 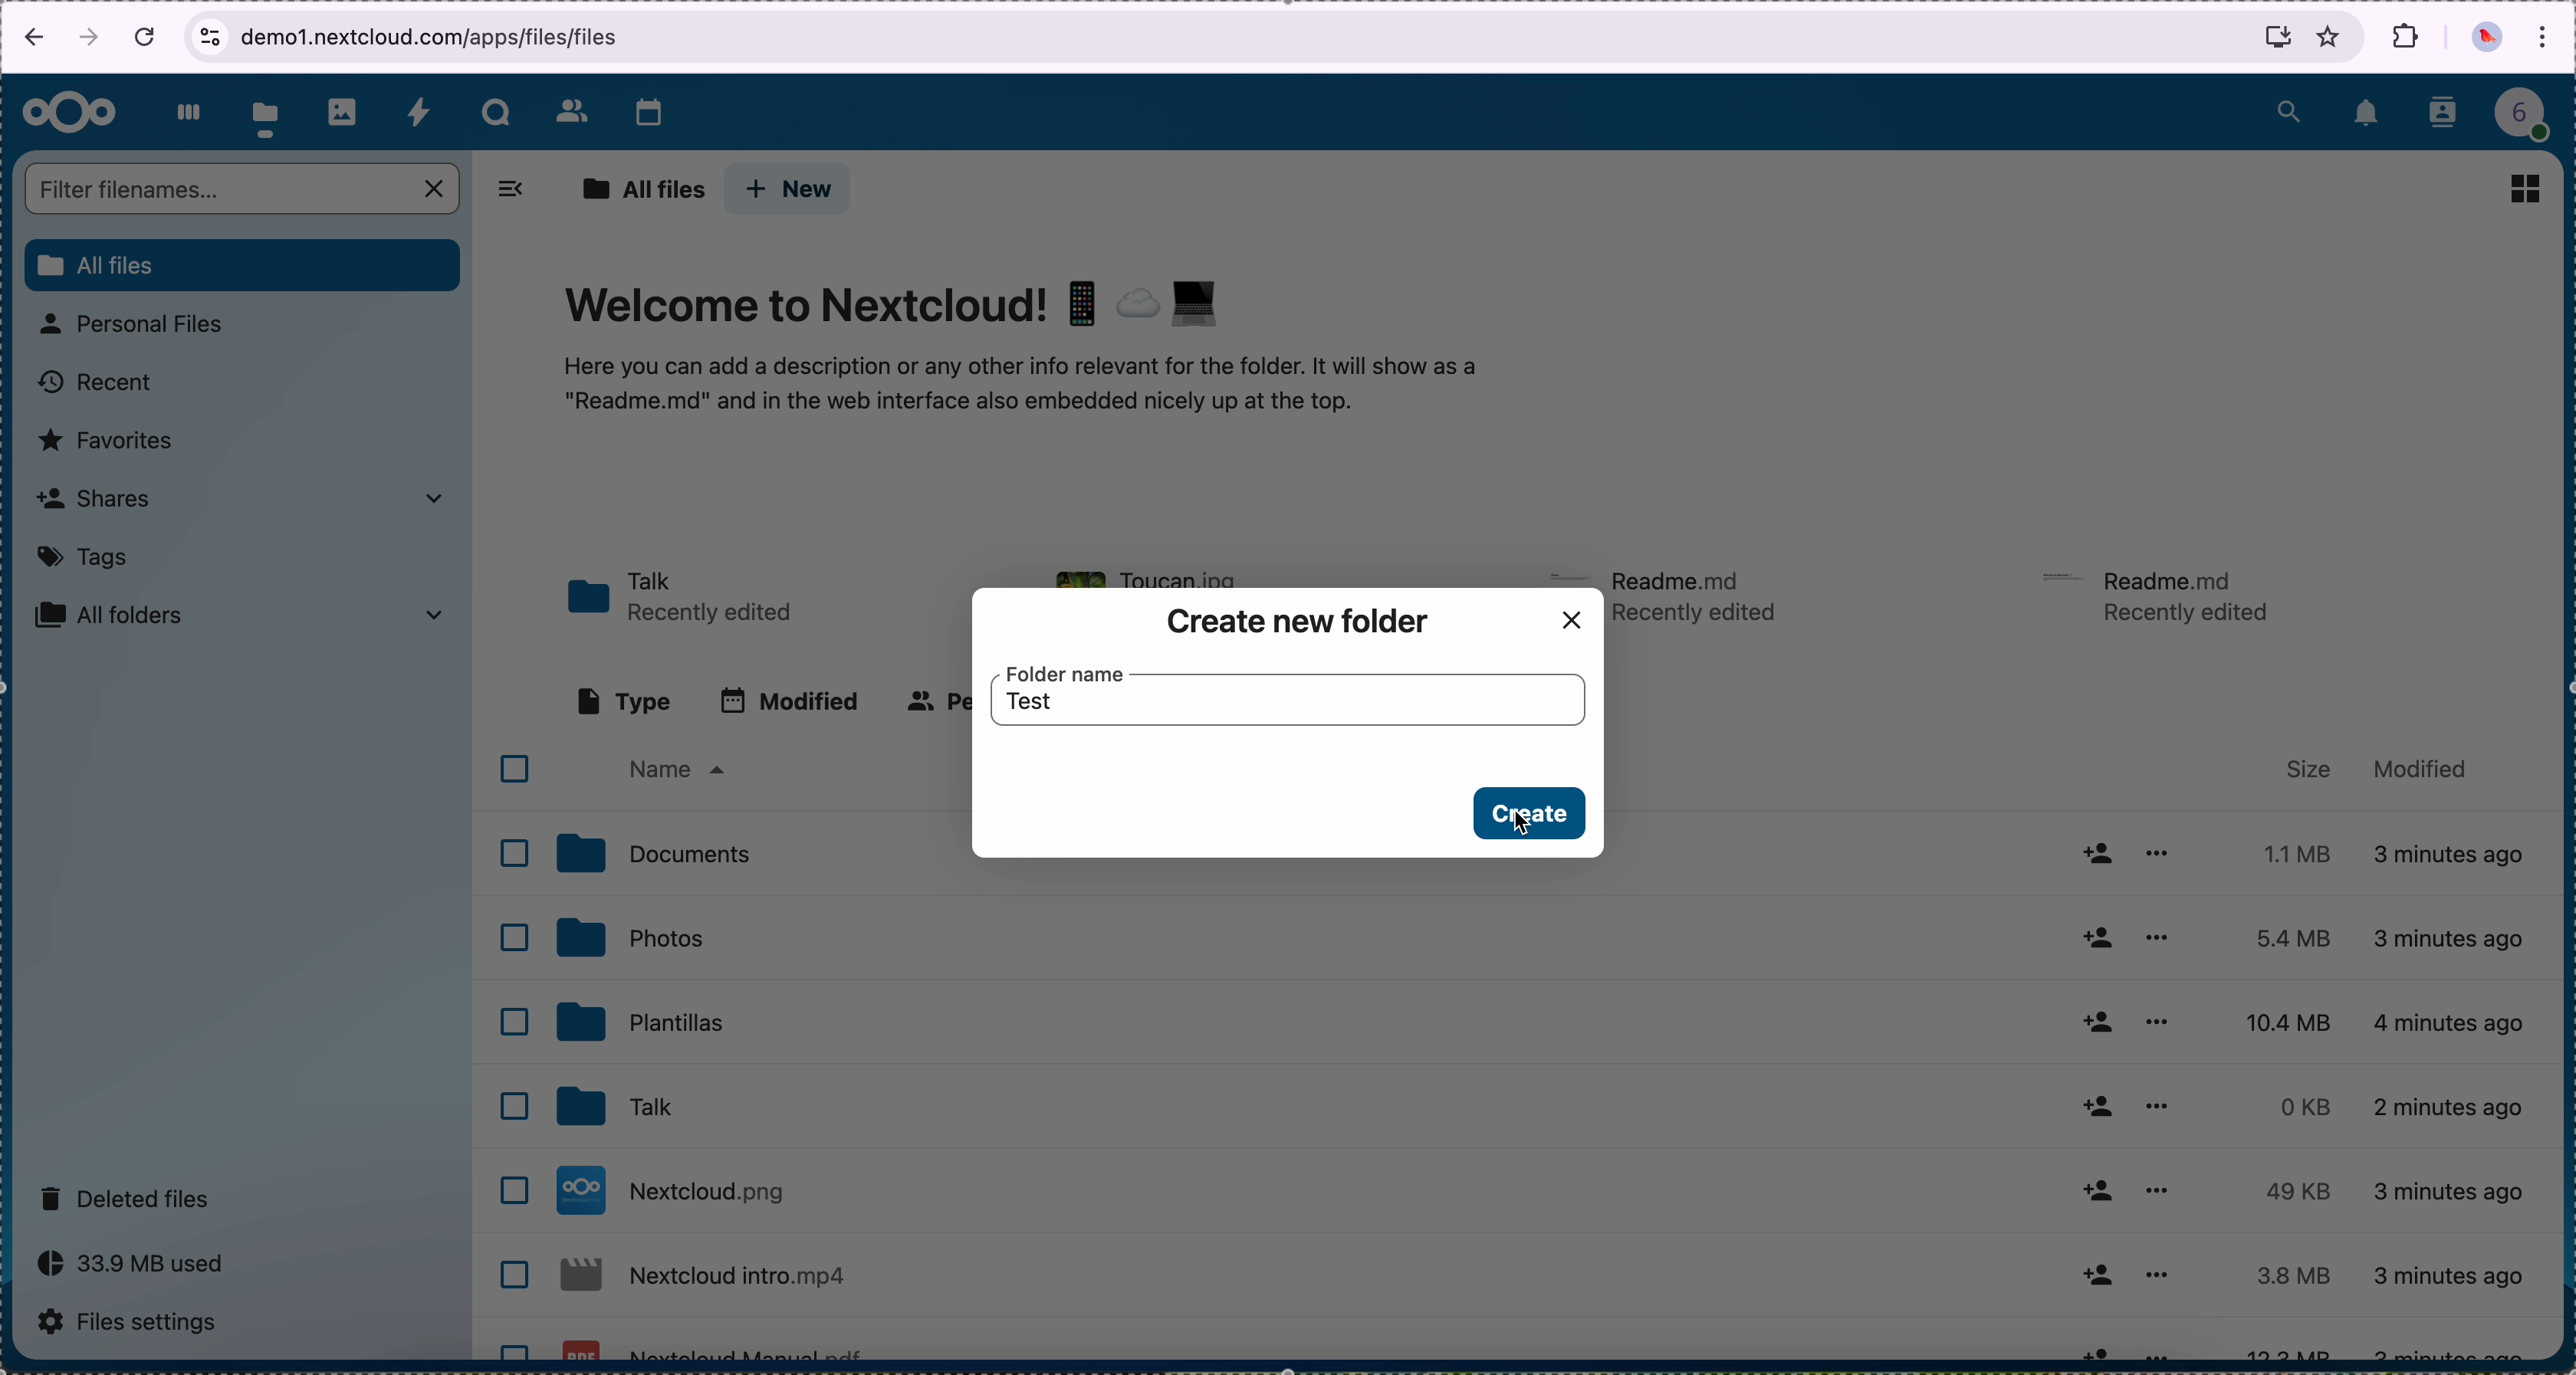 I want to click on Welcome to Nextcloud, so click(x=897, y=308).